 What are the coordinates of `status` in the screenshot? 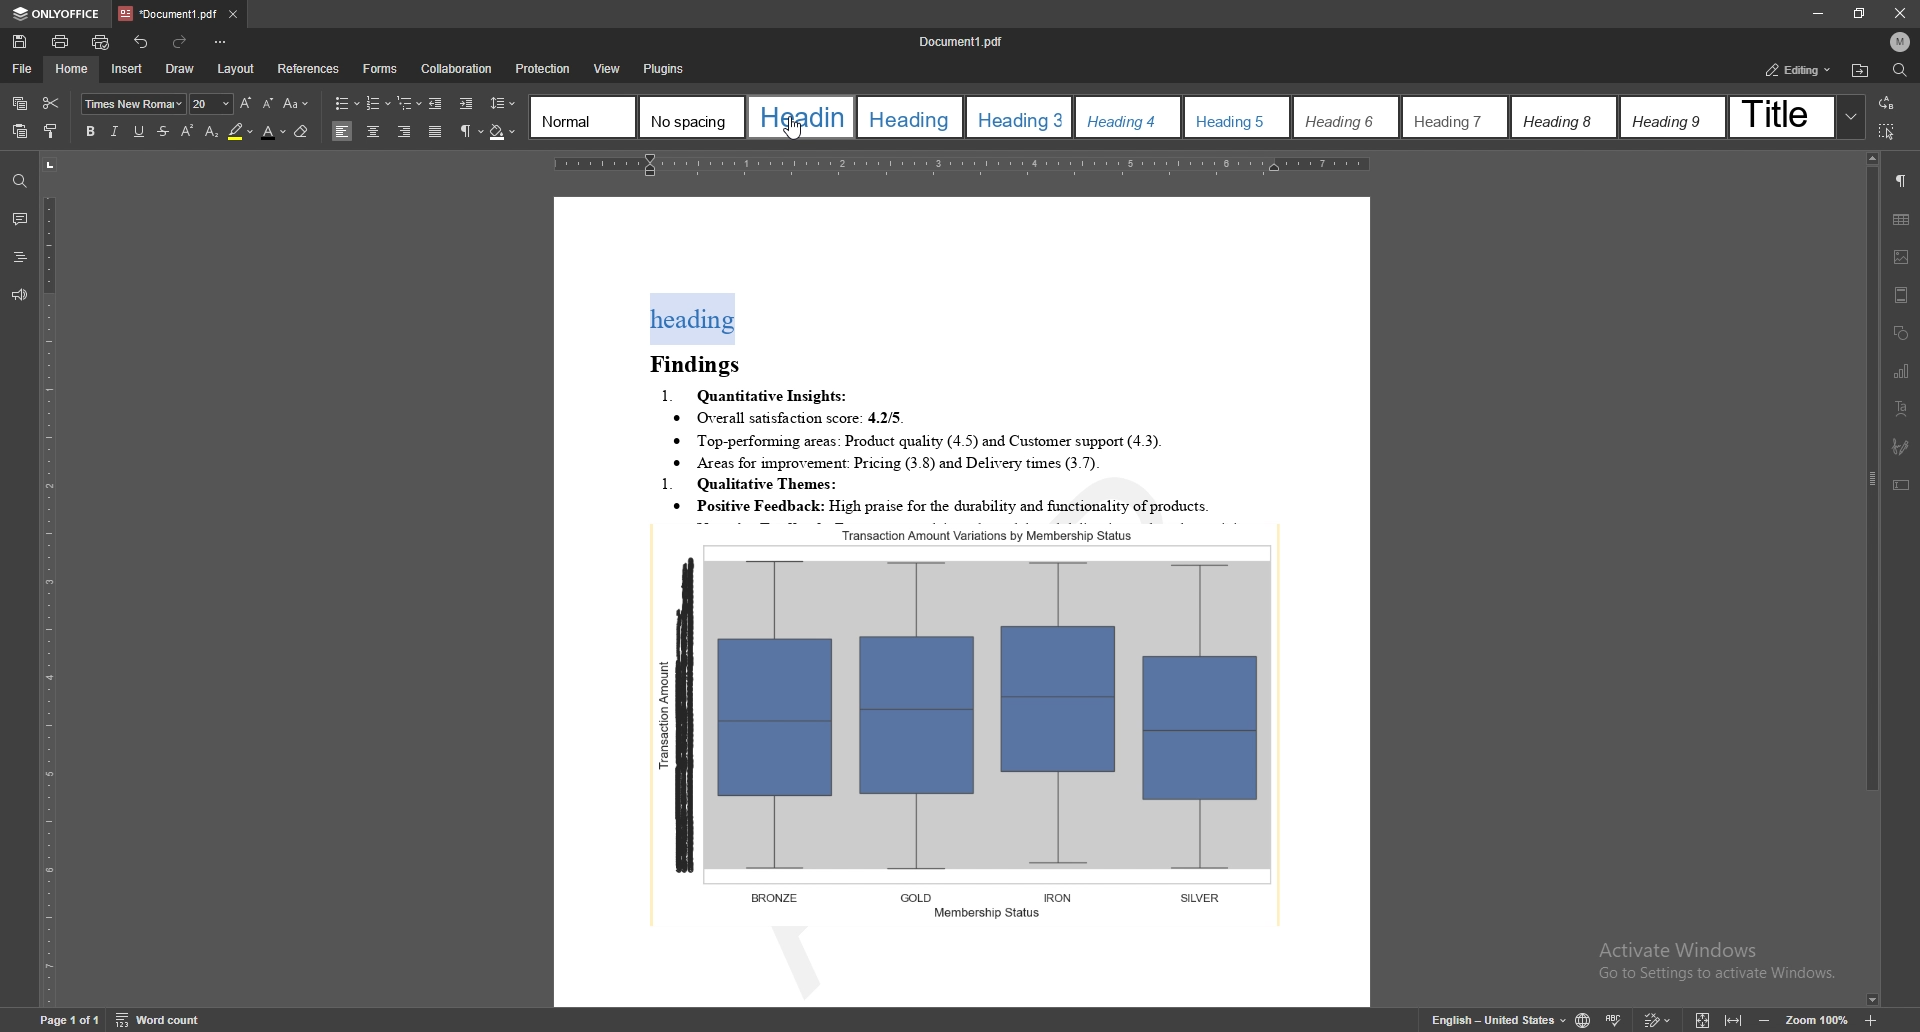 It's located at (1799, 70).